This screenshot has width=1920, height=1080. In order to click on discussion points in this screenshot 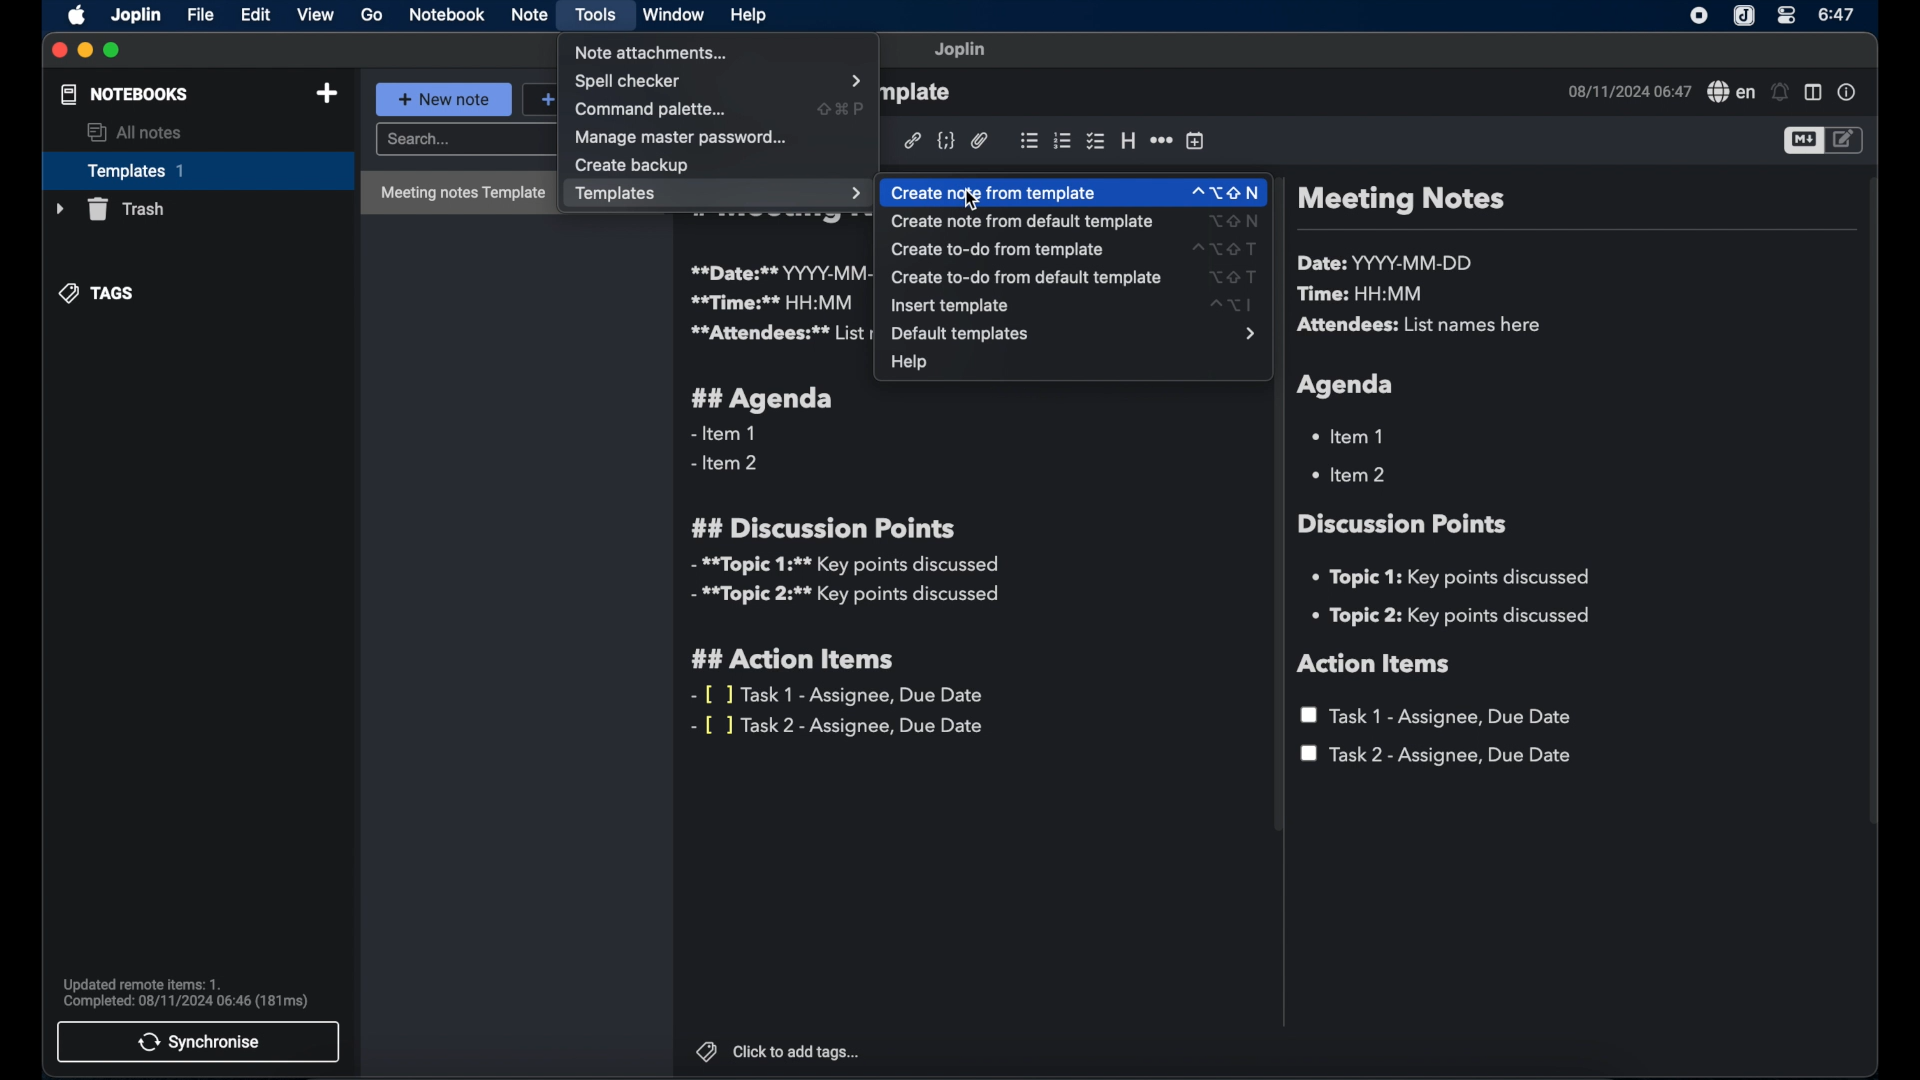, I will do `click(1405, 524)`.